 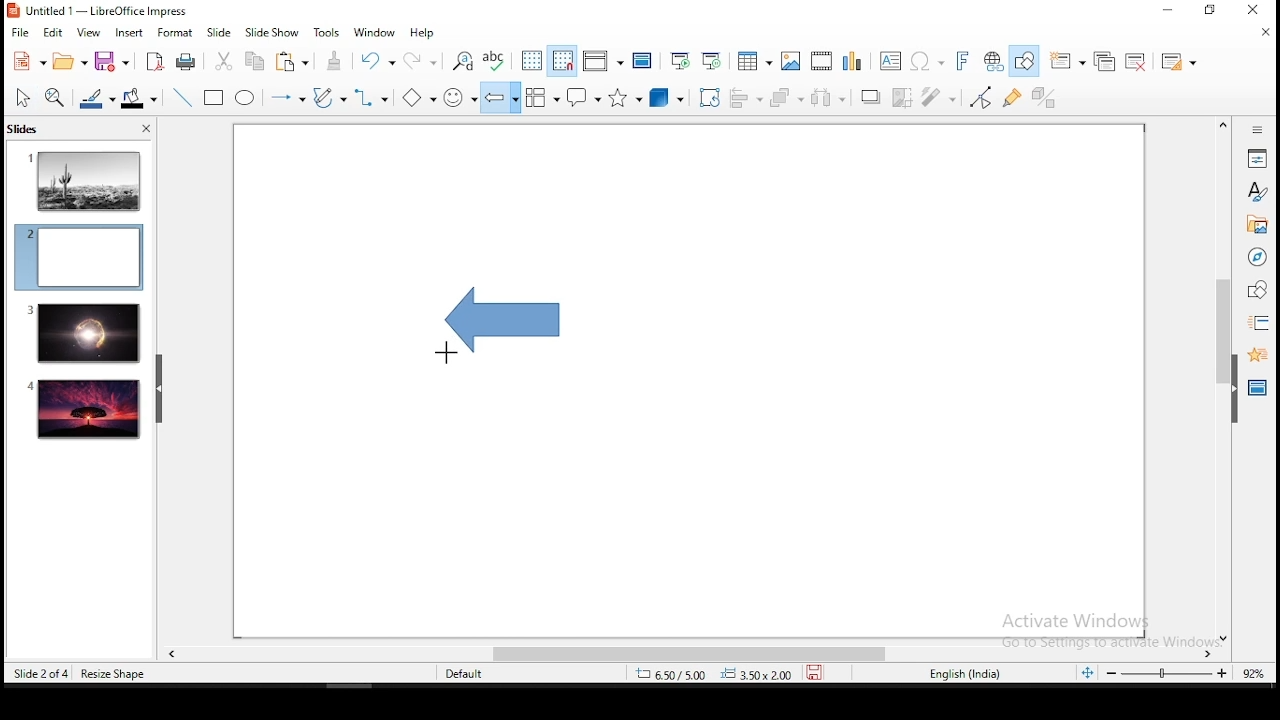 What do you see at coordinates (128, 32) in the screenshot?
I see `insert` at bounding box center [128, 32].